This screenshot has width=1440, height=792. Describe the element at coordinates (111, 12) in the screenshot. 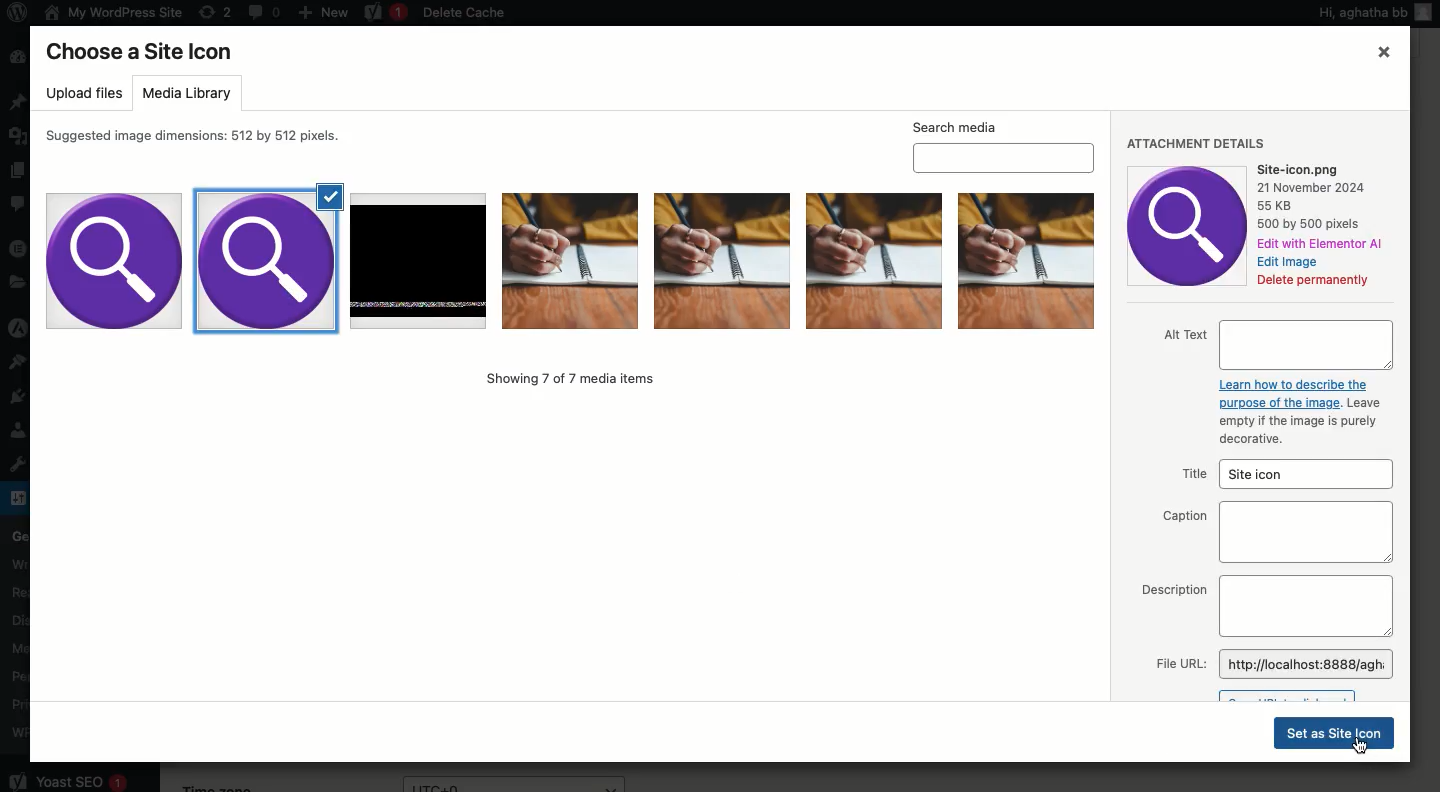

I see `My wordpress site` at that location.